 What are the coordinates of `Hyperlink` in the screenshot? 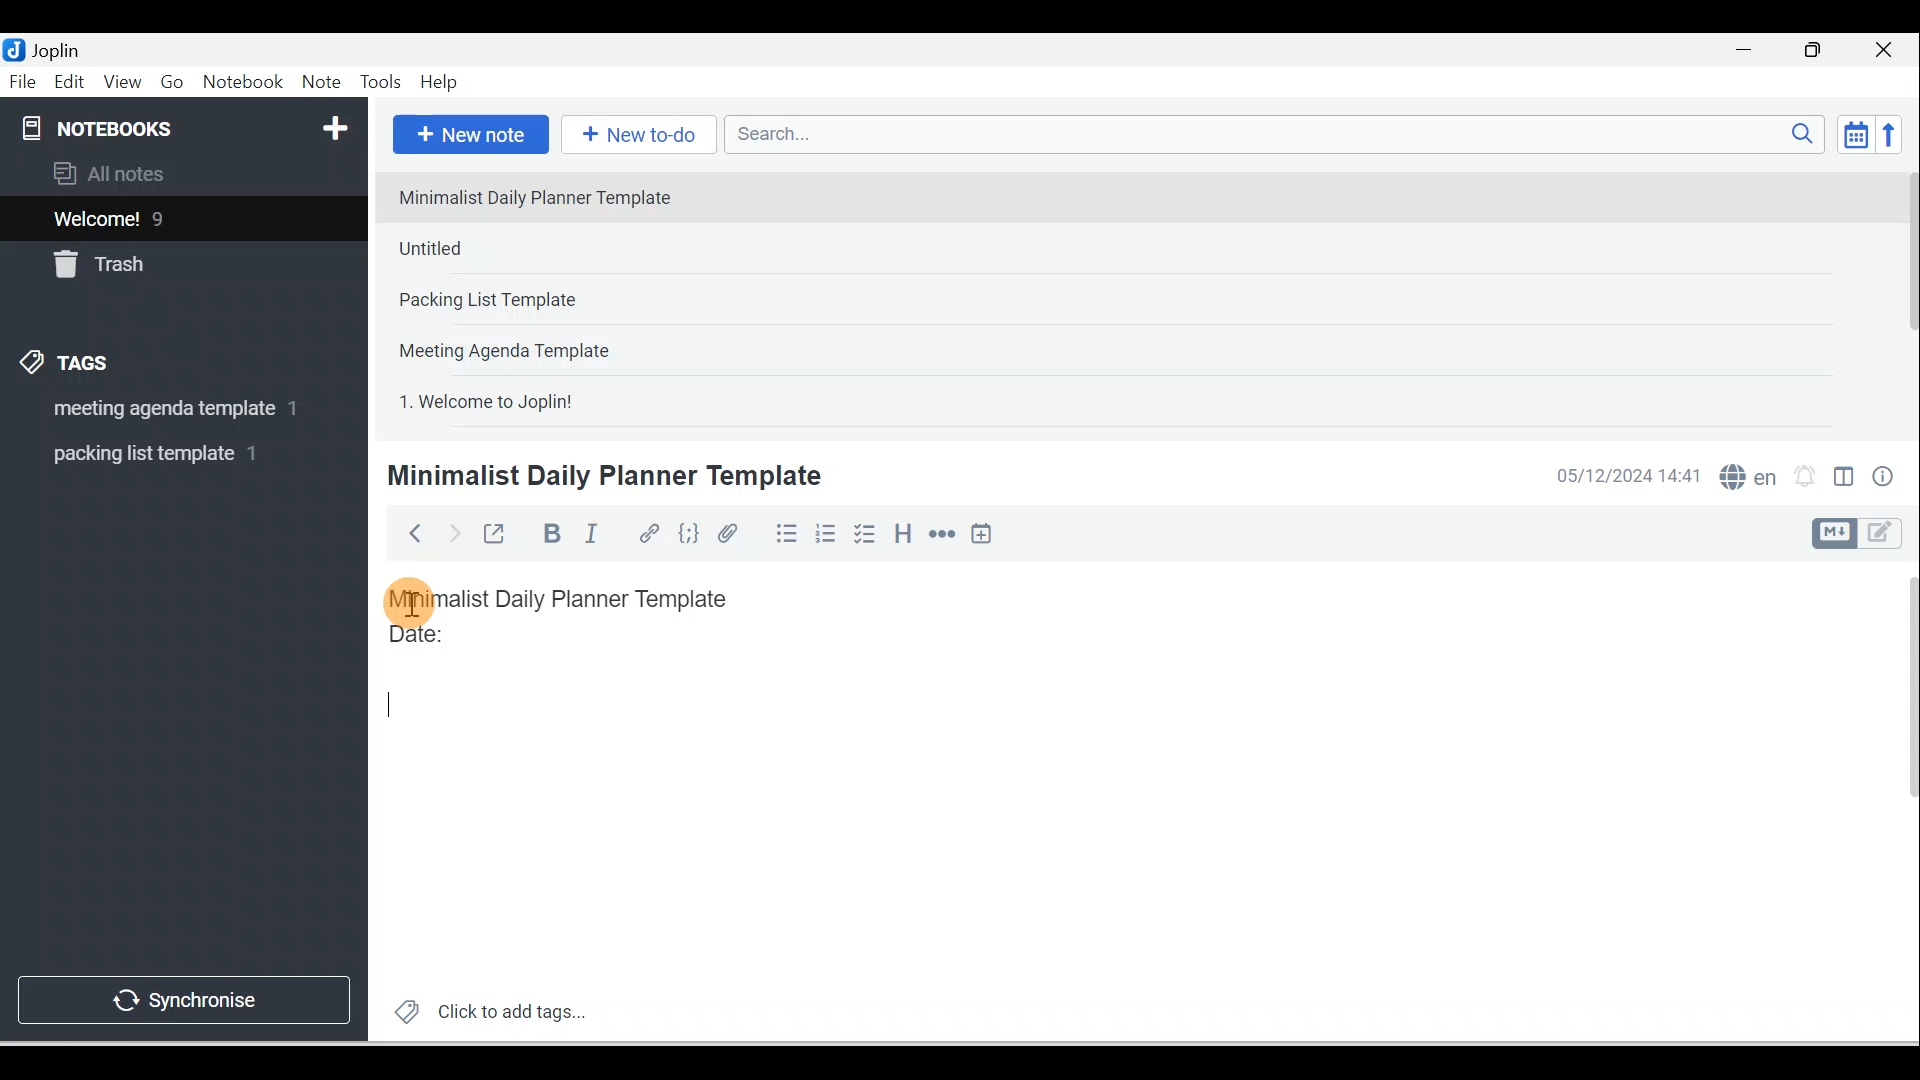 It's located at (647, 535).